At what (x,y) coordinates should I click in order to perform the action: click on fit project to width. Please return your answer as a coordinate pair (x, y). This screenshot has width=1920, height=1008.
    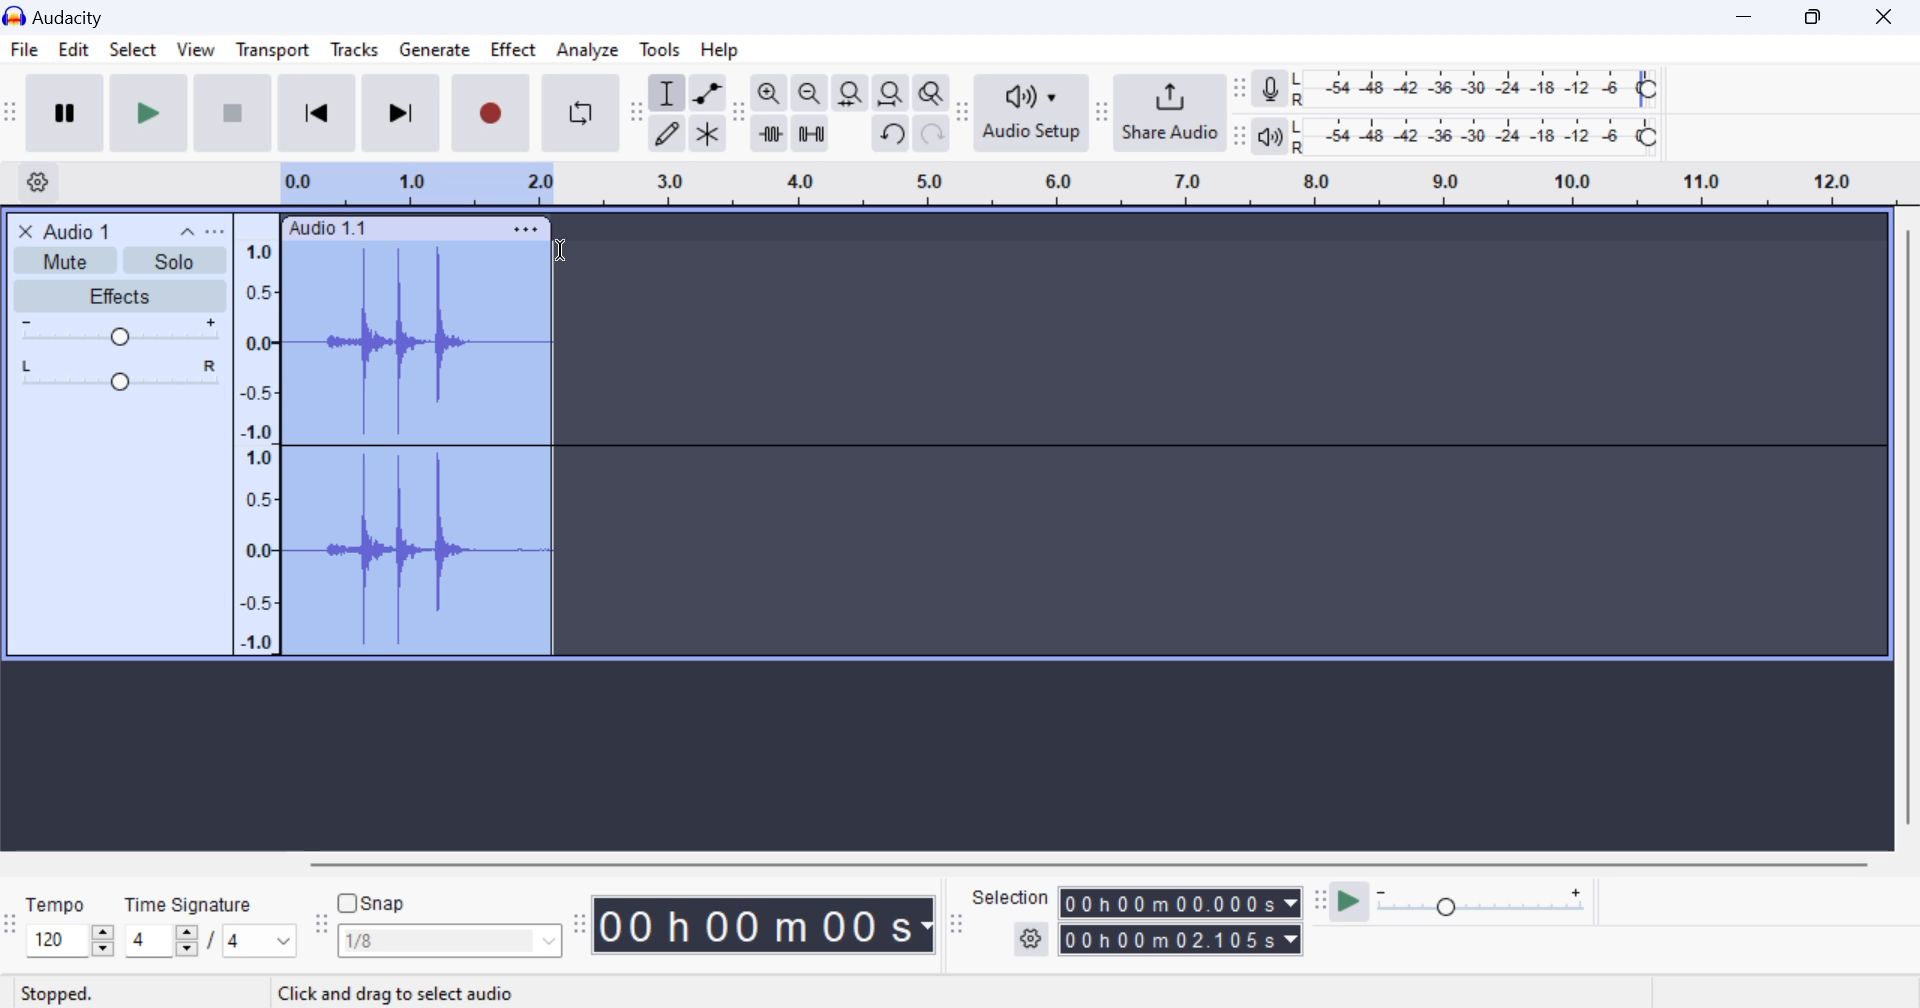
    Looking at the image, I should click on (891, 94).